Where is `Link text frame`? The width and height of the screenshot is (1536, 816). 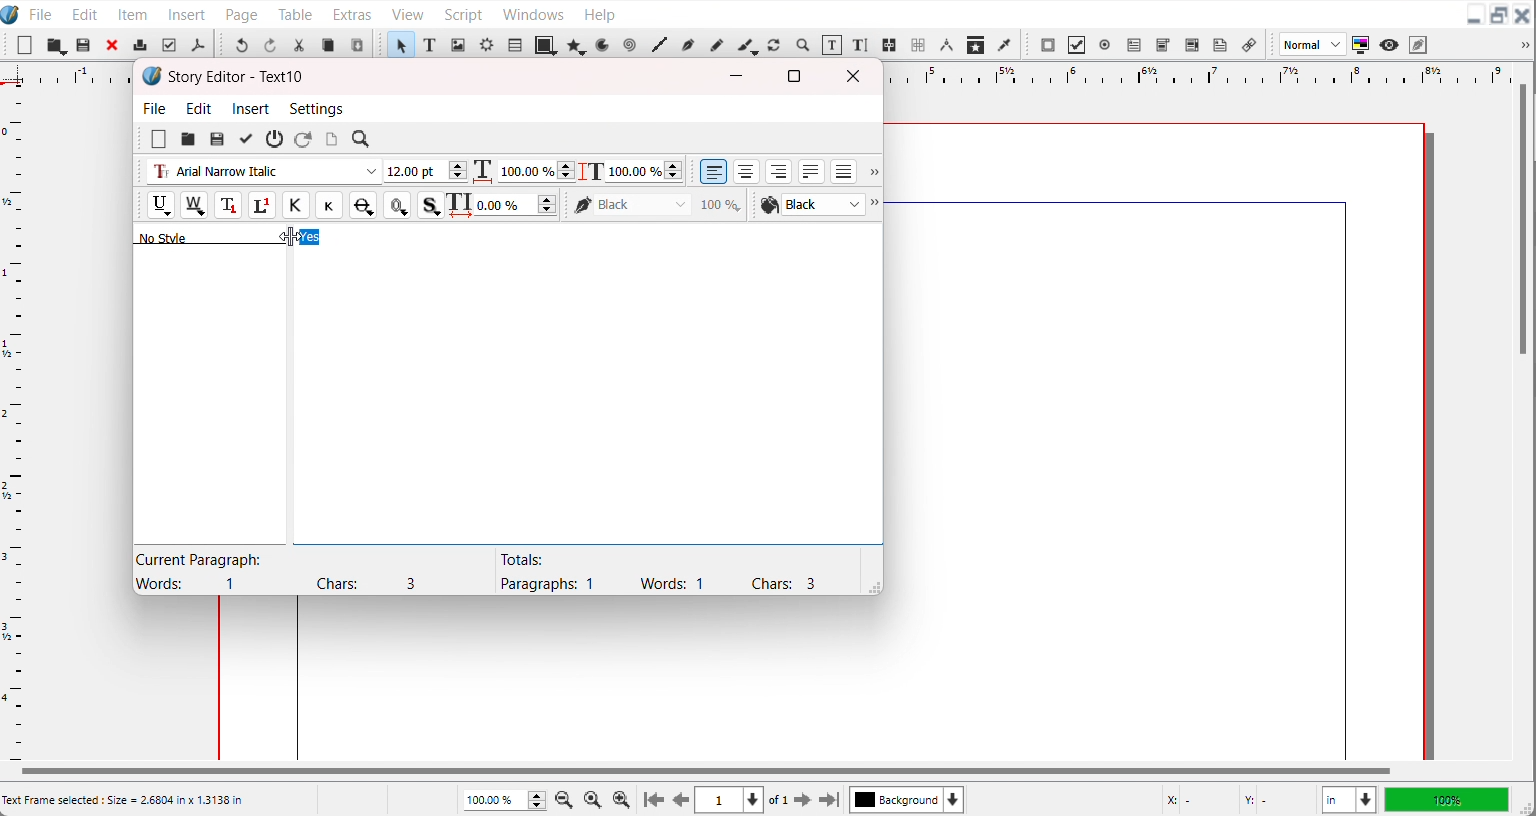
Link text frame is located at coordinates (890, 46).